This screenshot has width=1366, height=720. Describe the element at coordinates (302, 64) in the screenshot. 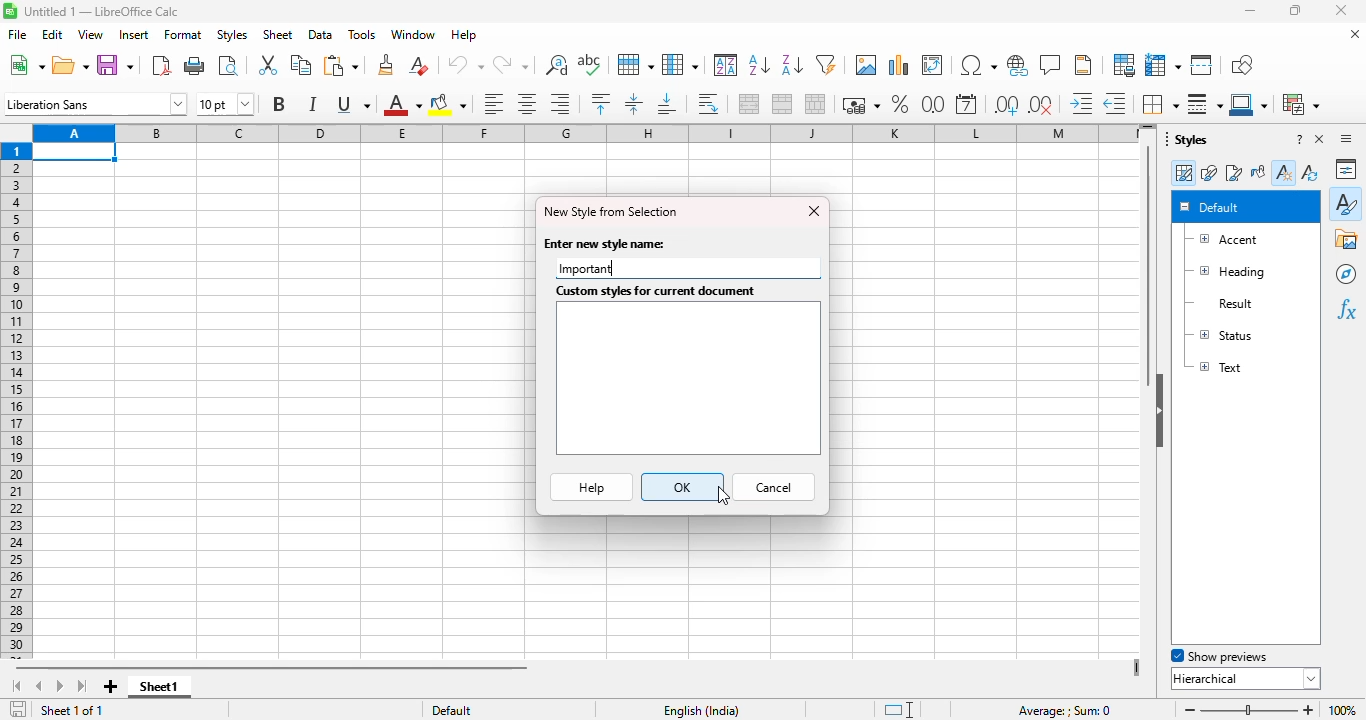

I see `copy` at that location.